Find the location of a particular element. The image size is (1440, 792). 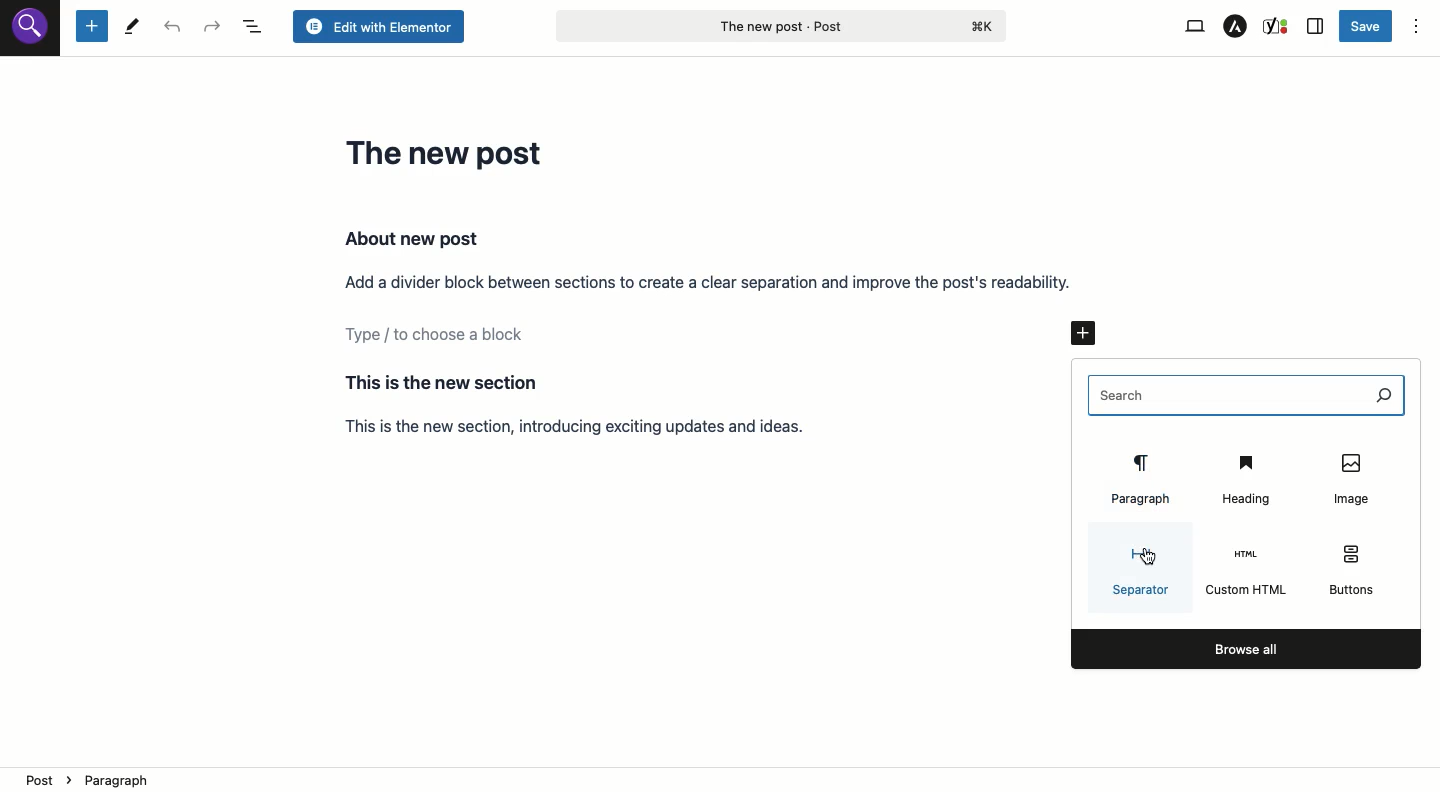

View is located at coordinates (1193, 27).